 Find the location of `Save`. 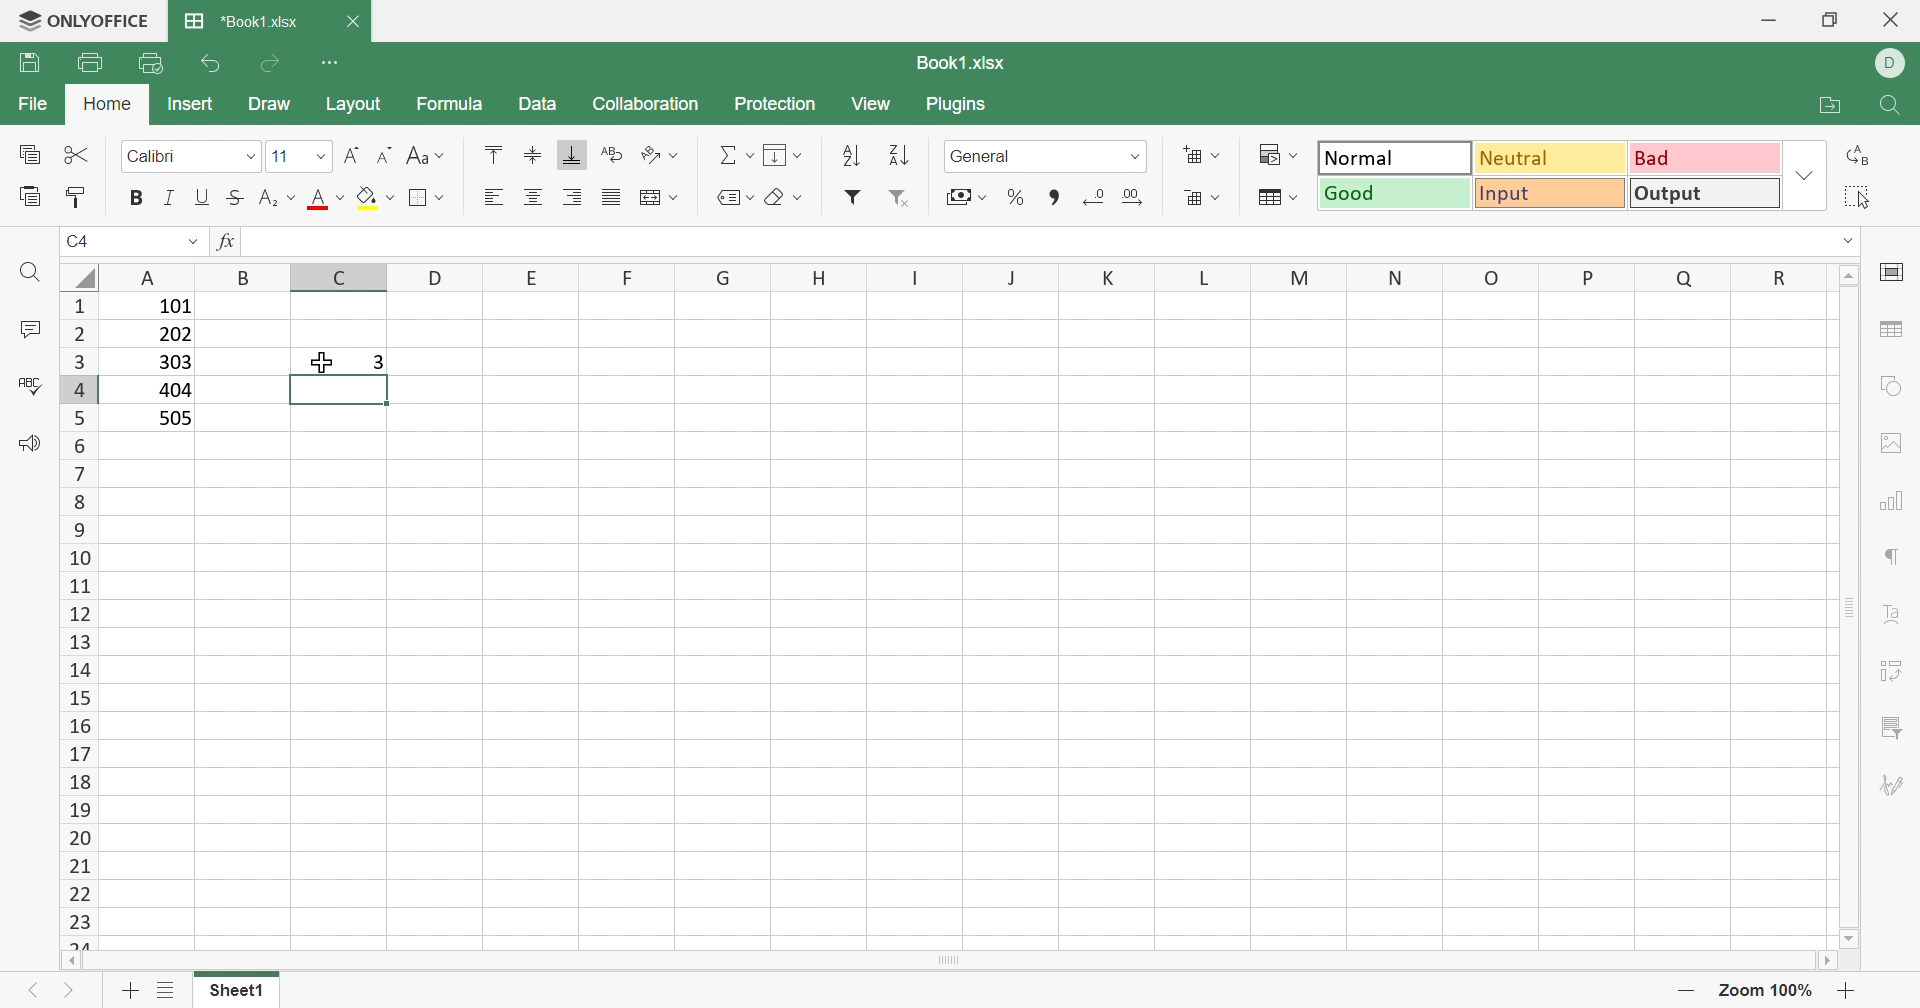

Save is located at coordinates (29, 65).